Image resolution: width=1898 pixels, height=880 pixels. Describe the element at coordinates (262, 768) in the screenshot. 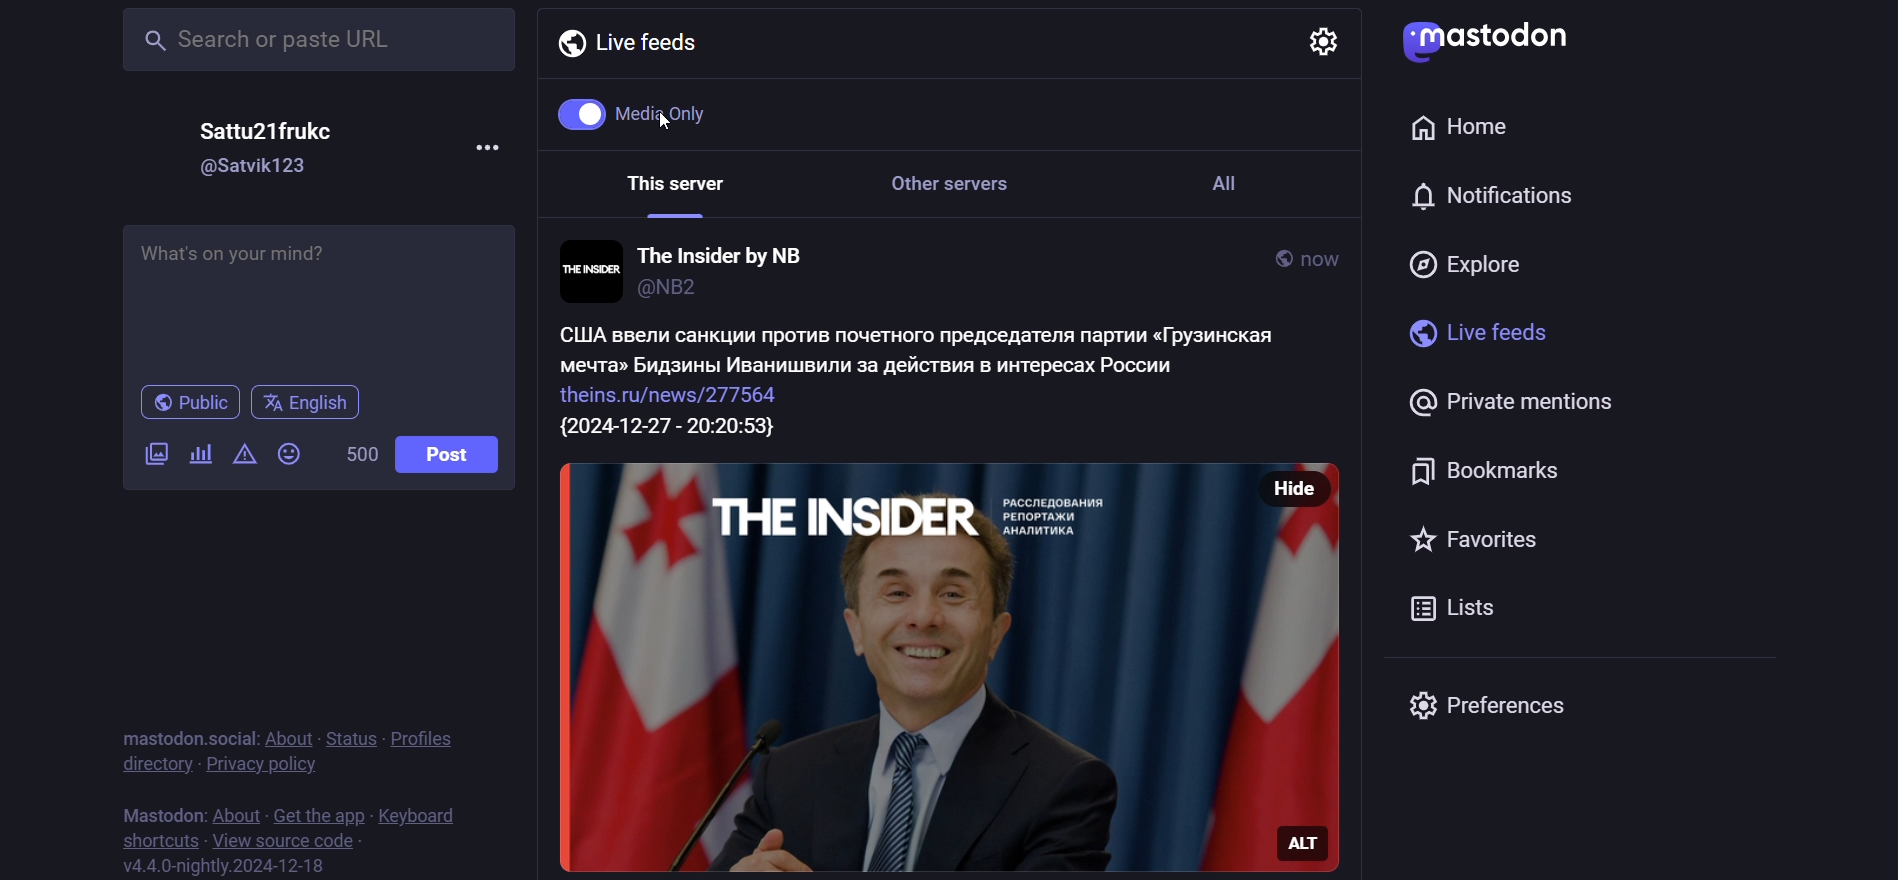

I see `privacy policy` at that location.